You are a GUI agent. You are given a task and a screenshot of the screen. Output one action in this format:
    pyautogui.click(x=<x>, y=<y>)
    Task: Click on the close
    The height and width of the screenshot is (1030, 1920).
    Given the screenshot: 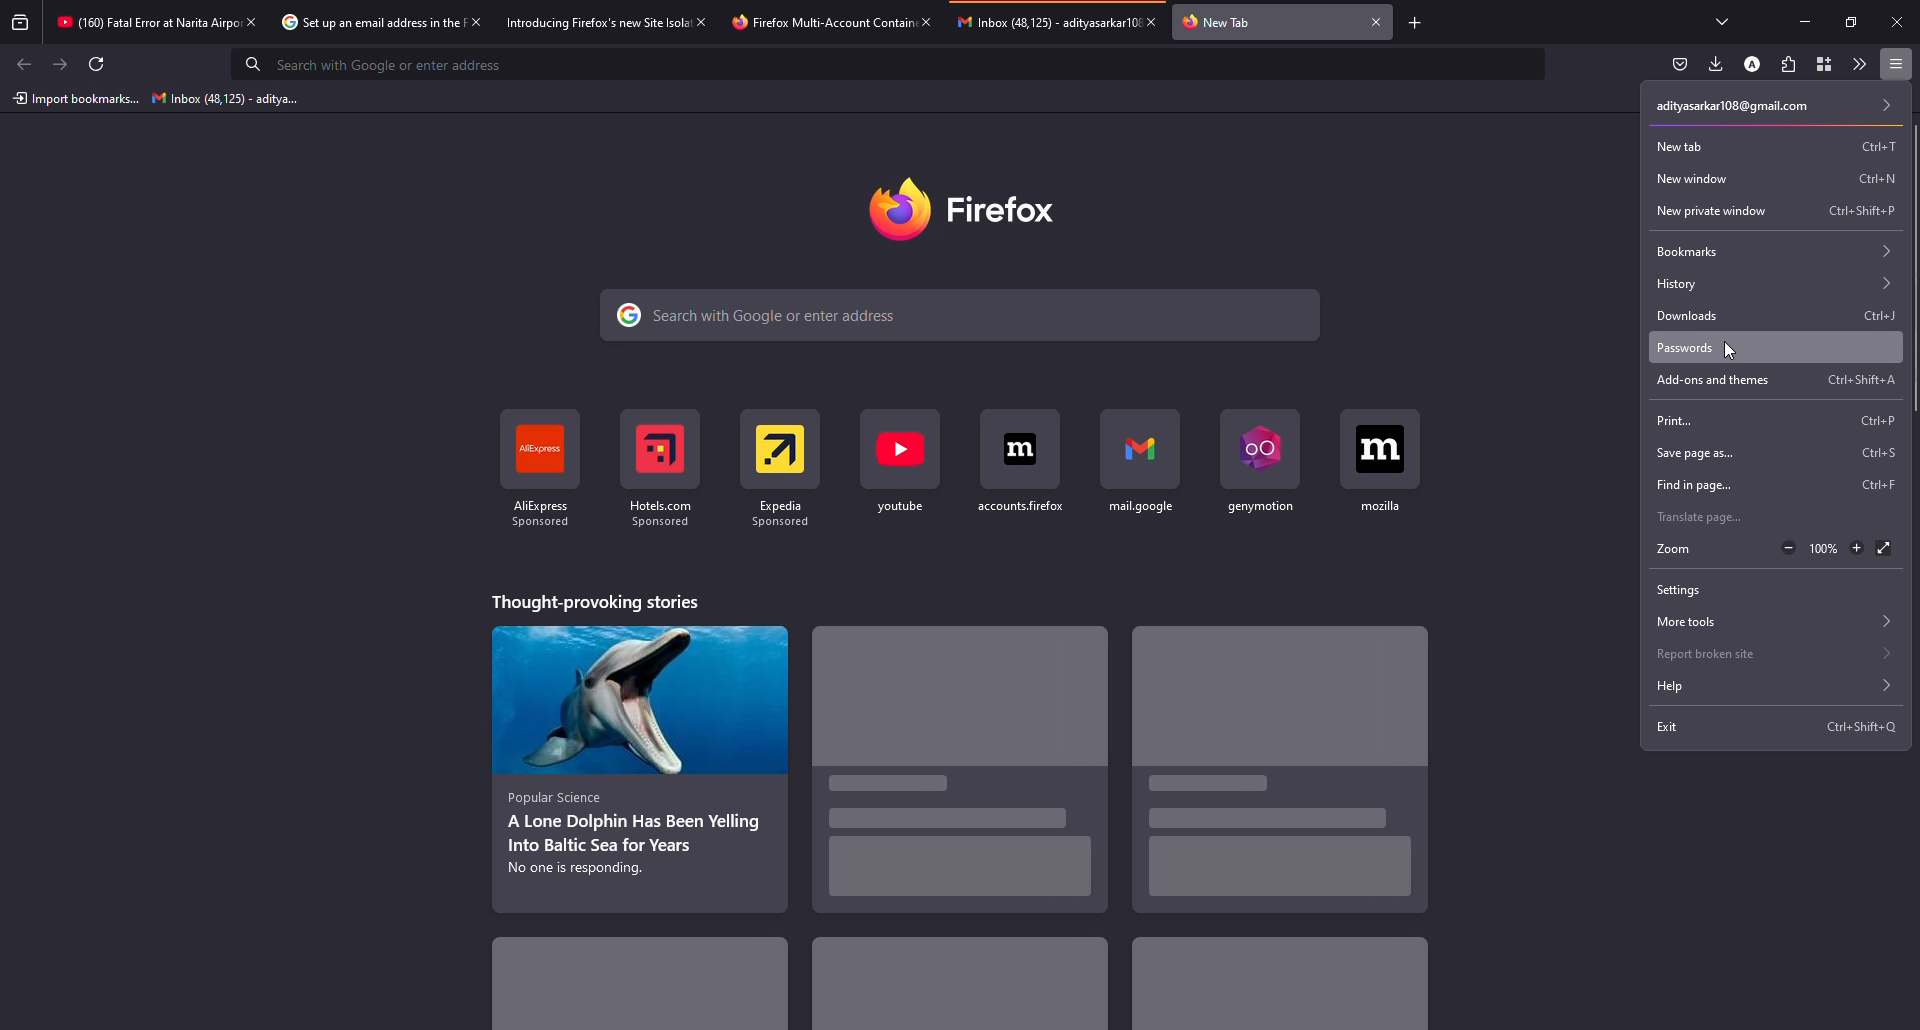 What is the action you would take?
    pyautogui.click(x=250, y=21)
    